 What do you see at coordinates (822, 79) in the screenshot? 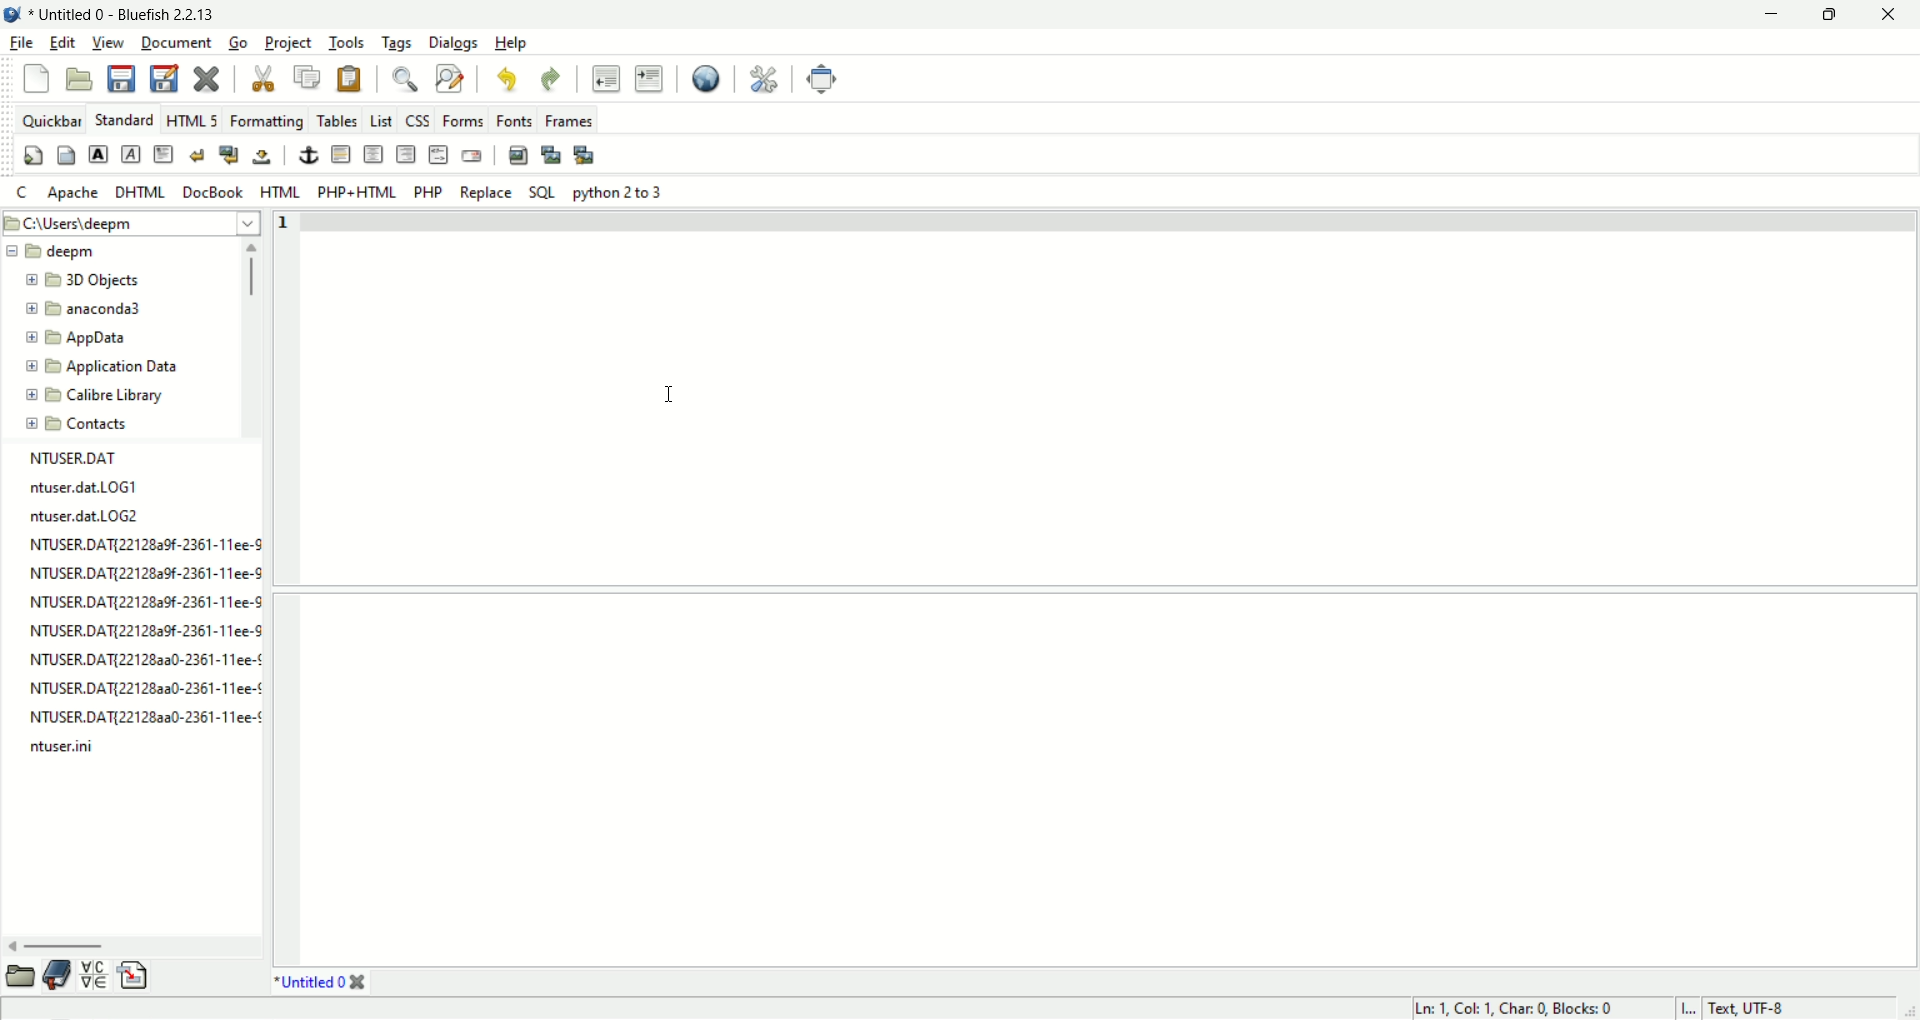
I see `fullscreen` at bounding box center [822, 79].